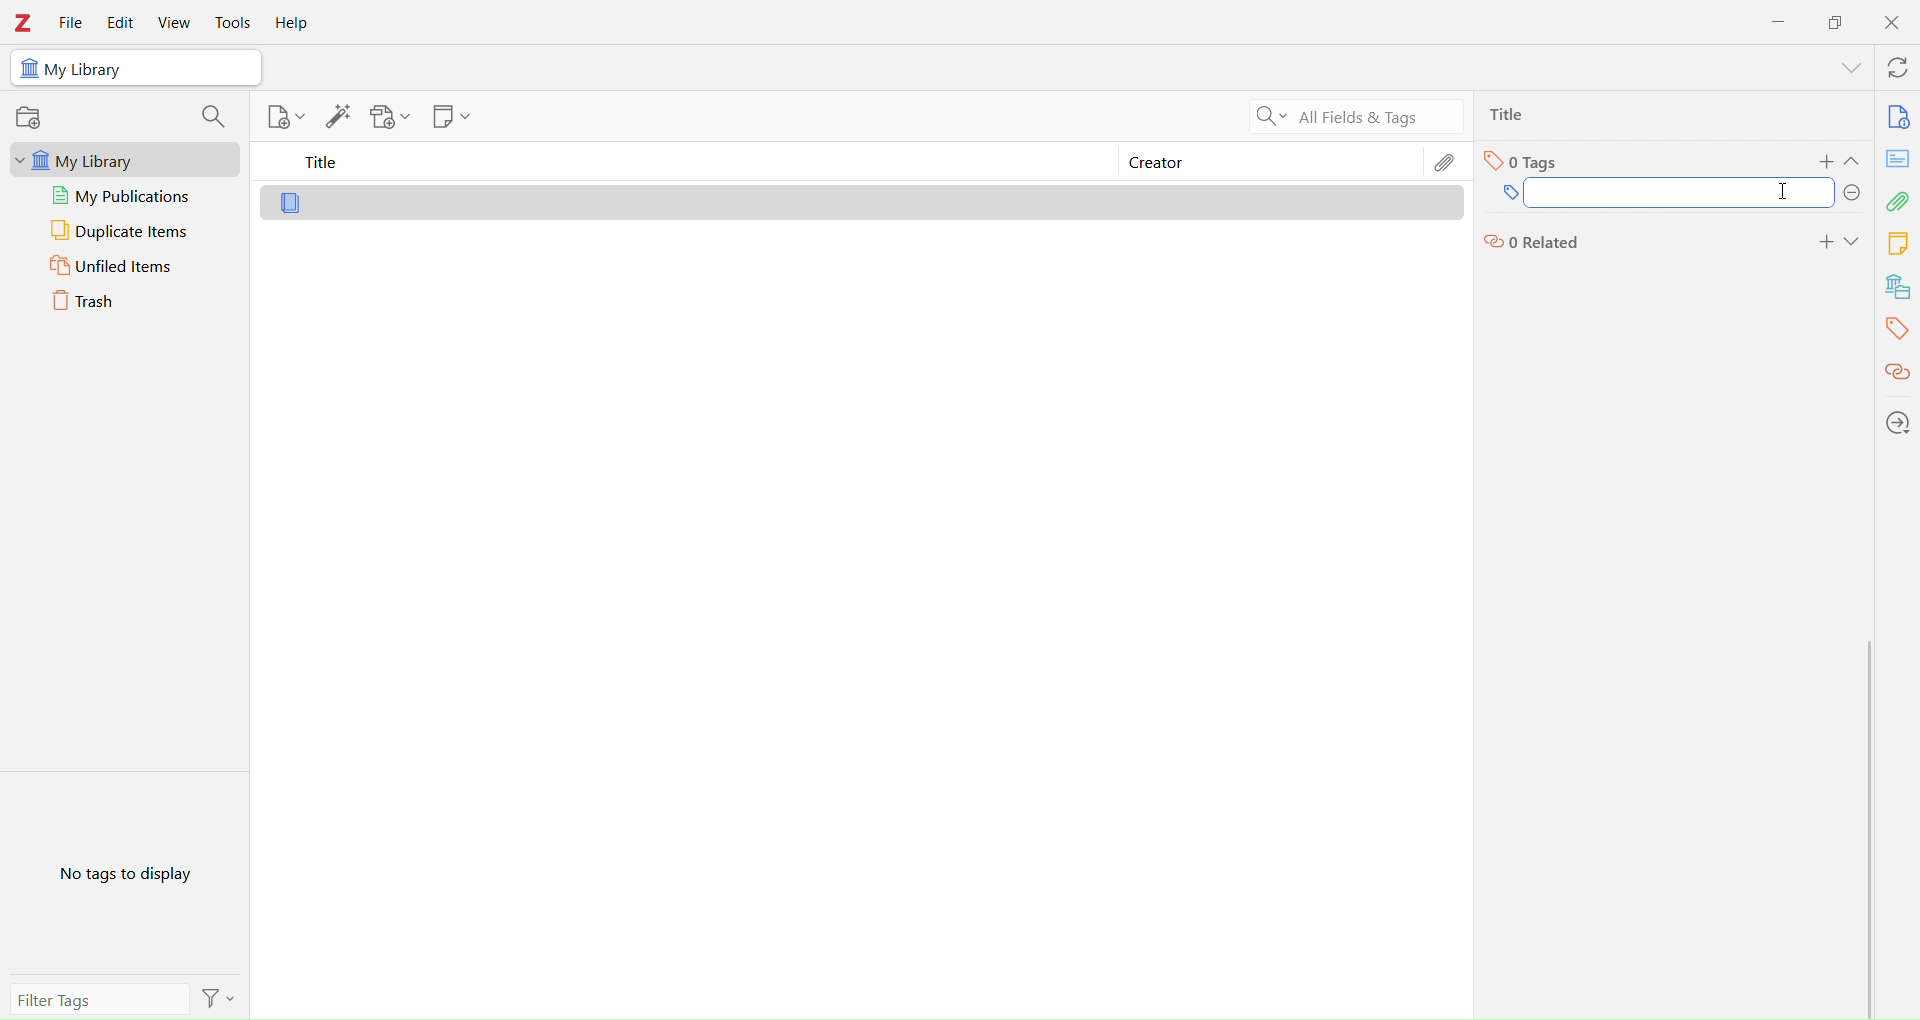  I want to click on Creator, so click(1260, 164).